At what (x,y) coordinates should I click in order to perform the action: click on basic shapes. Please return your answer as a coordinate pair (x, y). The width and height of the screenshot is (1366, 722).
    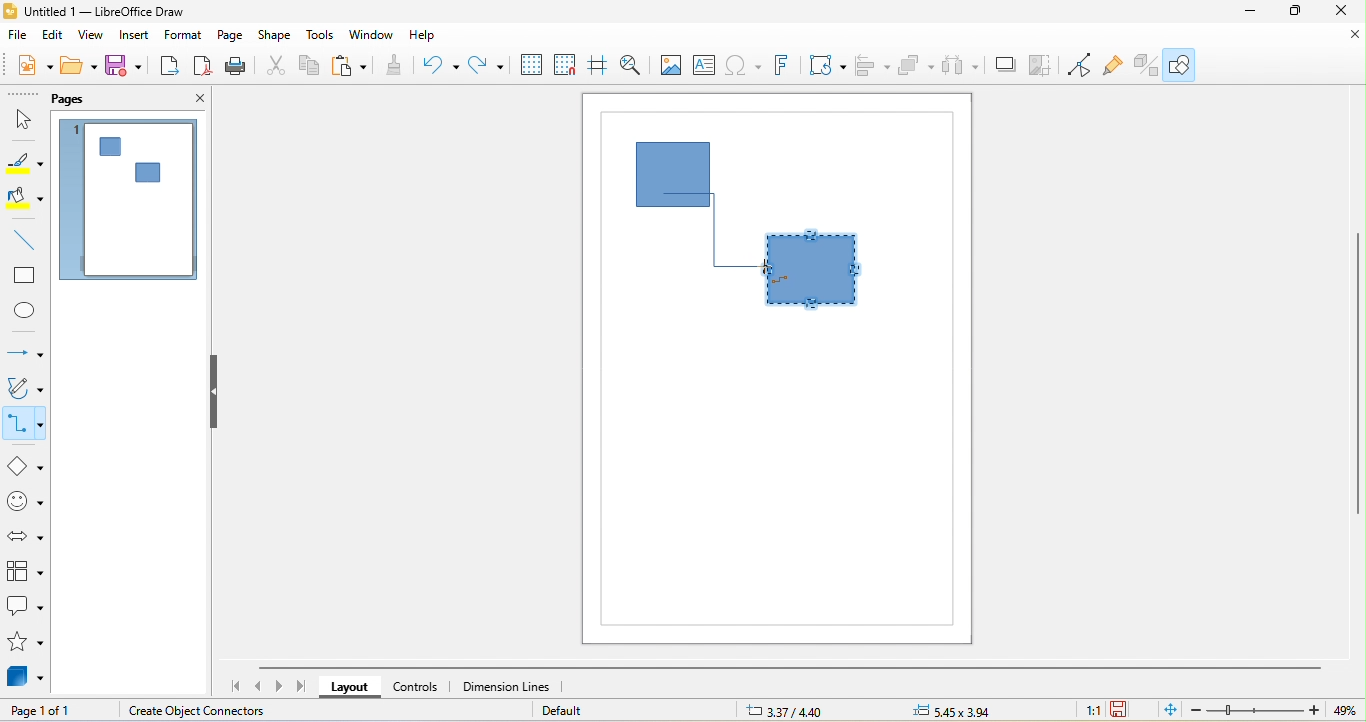
    Looking at the image, I should click on (24, 466).